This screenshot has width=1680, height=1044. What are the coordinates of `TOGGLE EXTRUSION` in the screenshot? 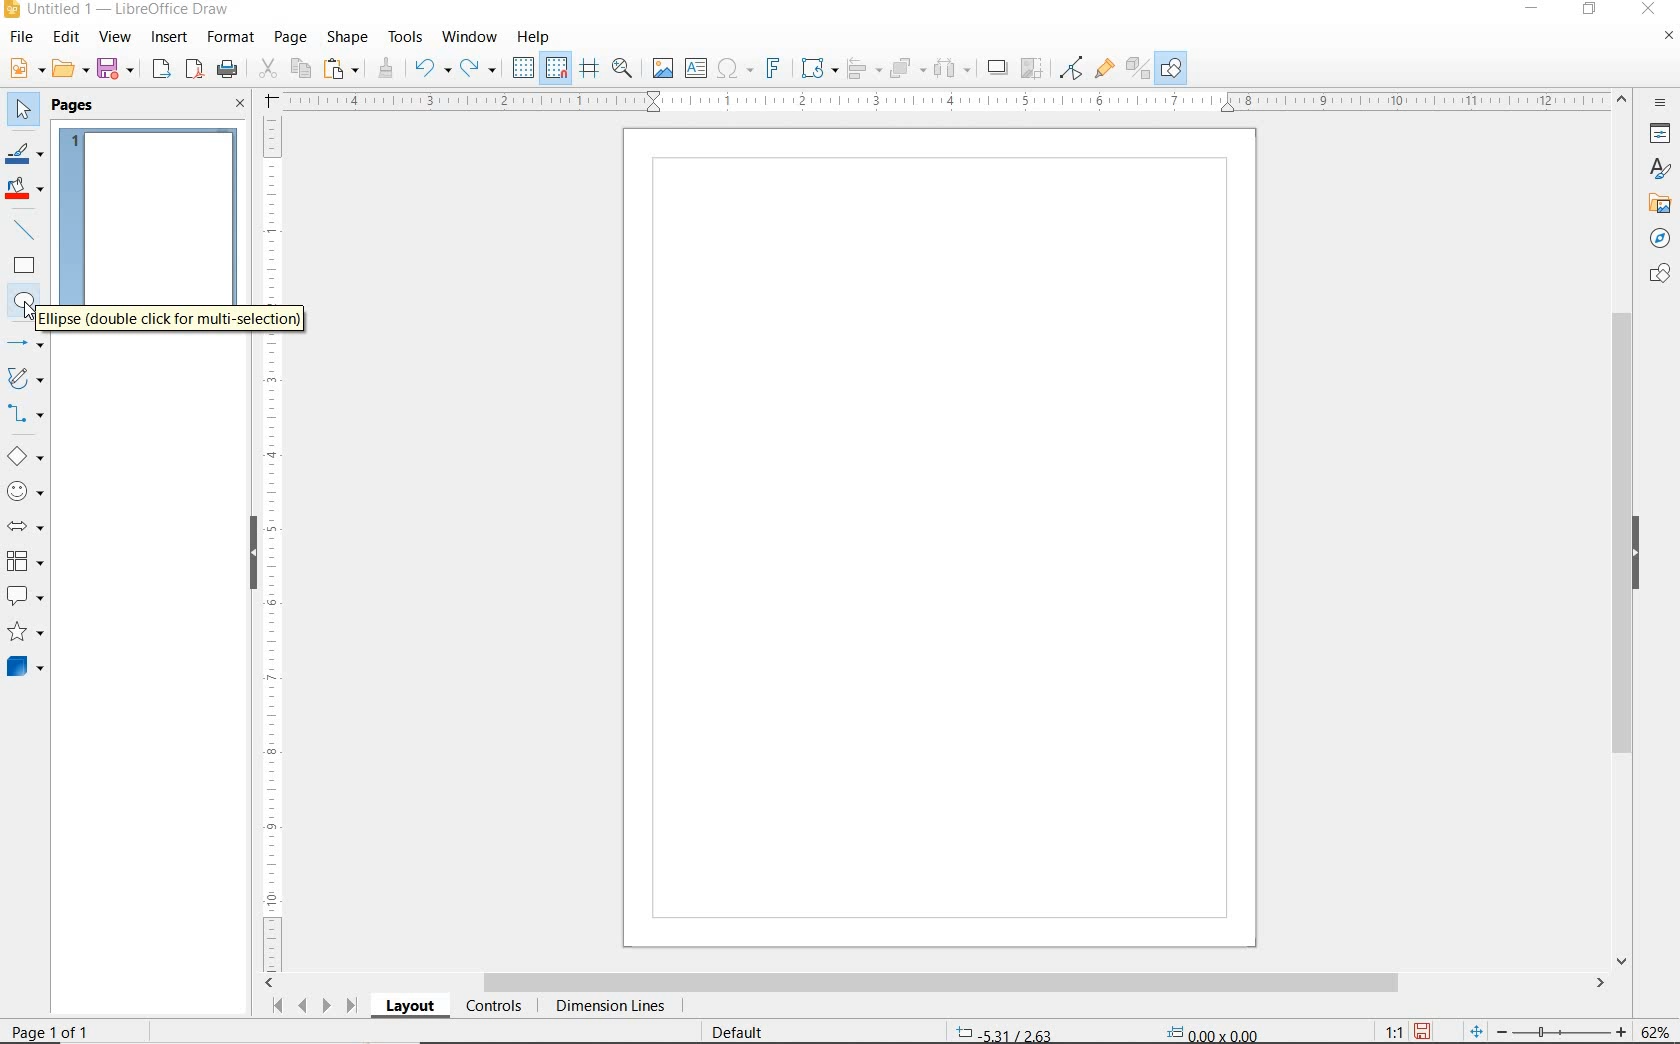 It's located at (1138, 70).